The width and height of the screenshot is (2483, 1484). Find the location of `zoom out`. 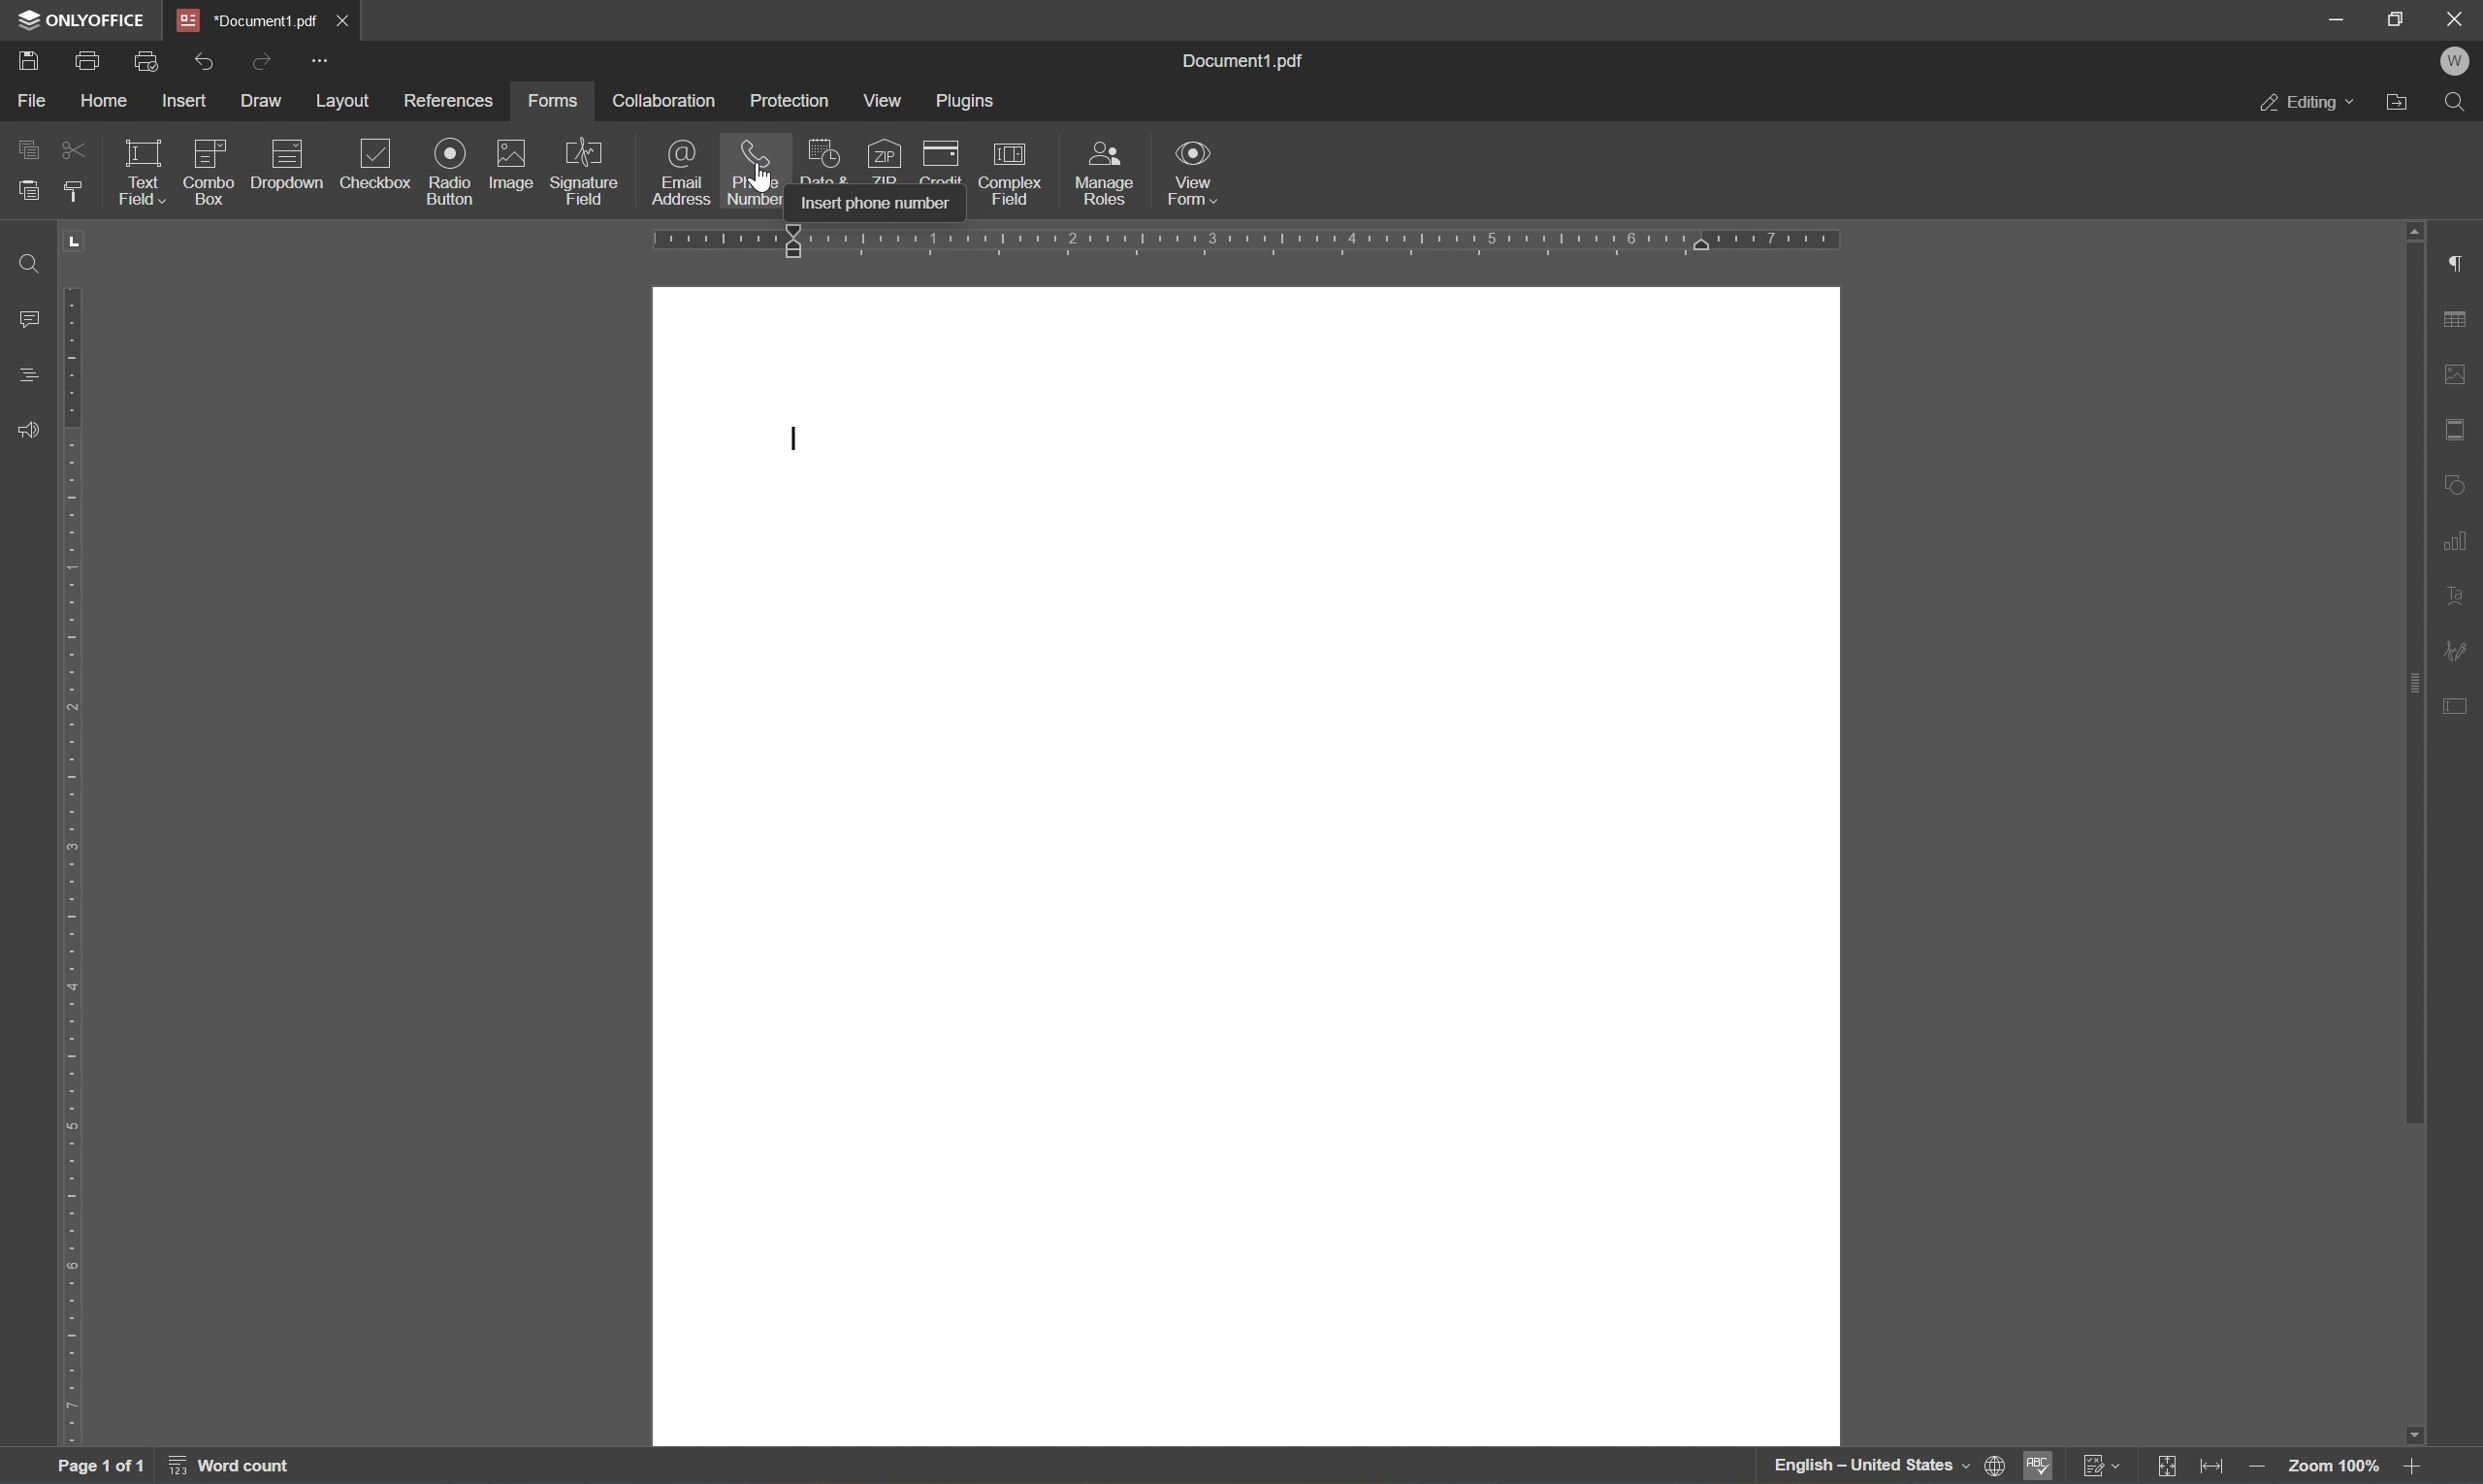

zoom out is located at coordinates (2261, 1470).